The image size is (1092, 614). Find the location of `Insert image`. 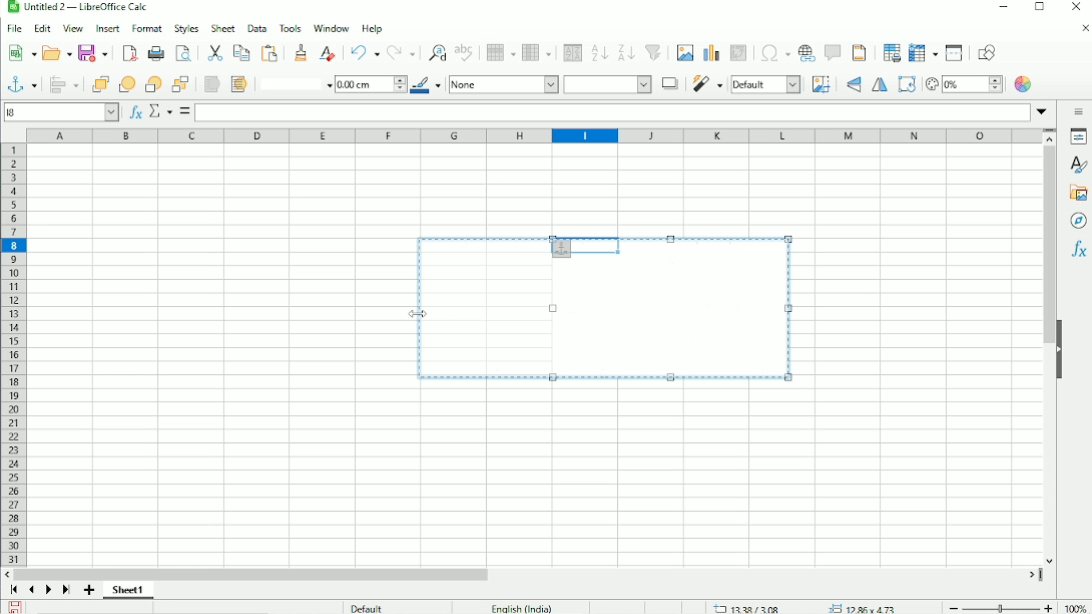

Insert image is located at coordinates (684, 53).